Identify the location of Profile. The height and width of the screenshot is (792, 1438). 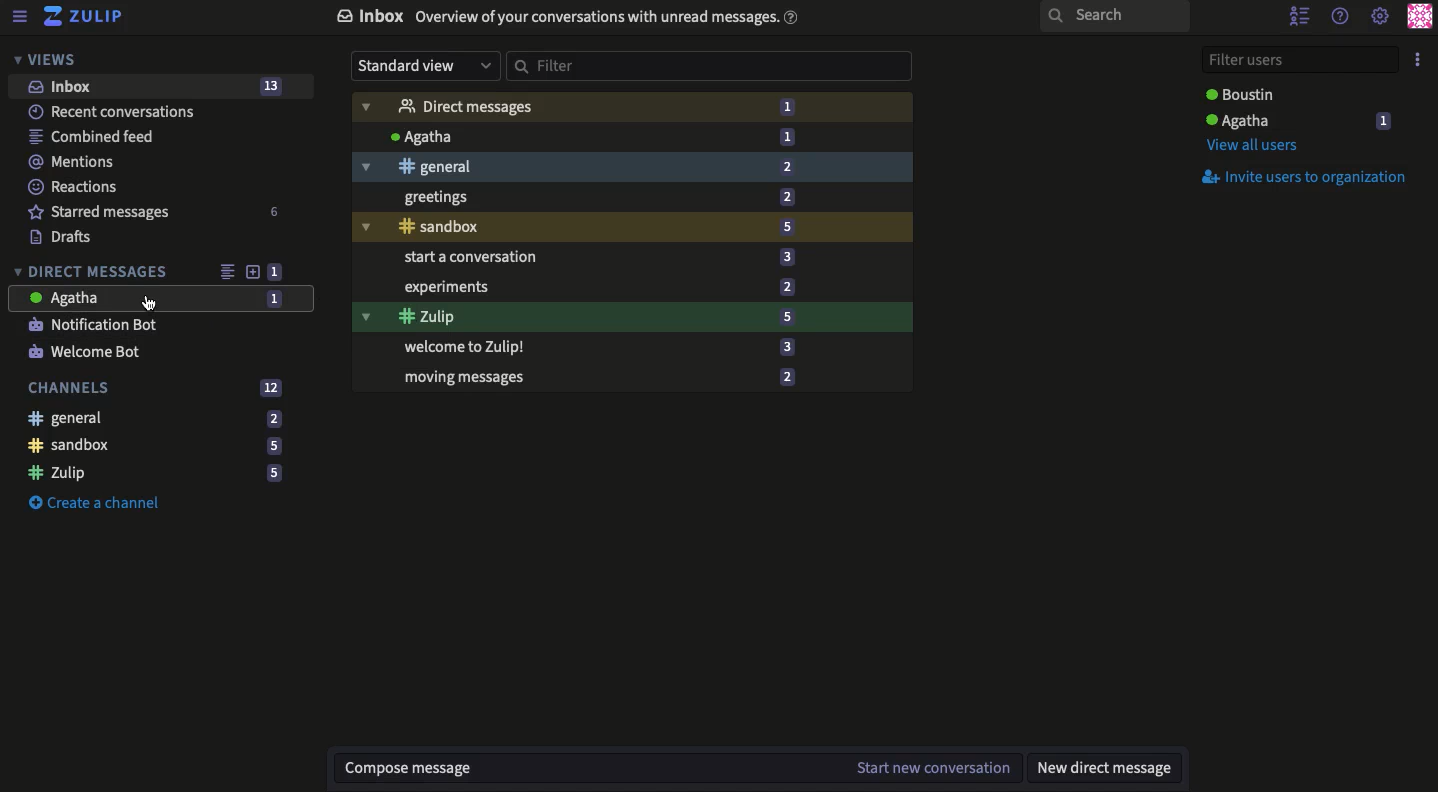
(1423, 15).